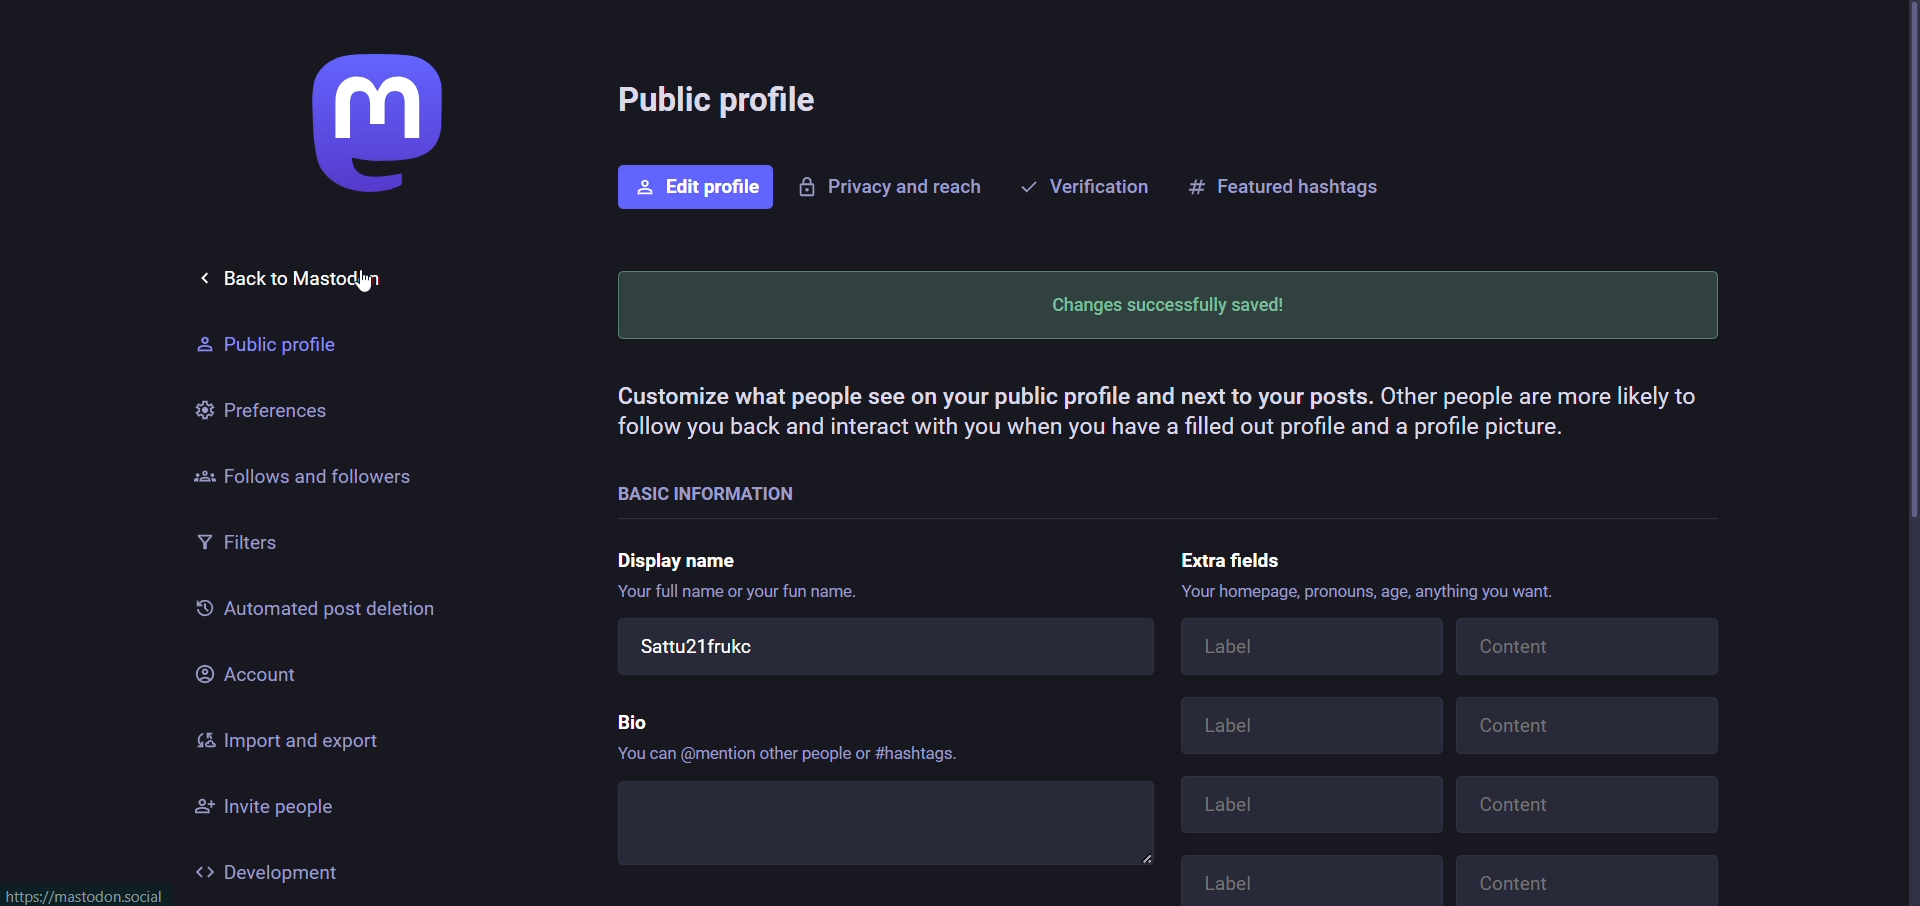  I want to click on Public profile, so click(263, 346).